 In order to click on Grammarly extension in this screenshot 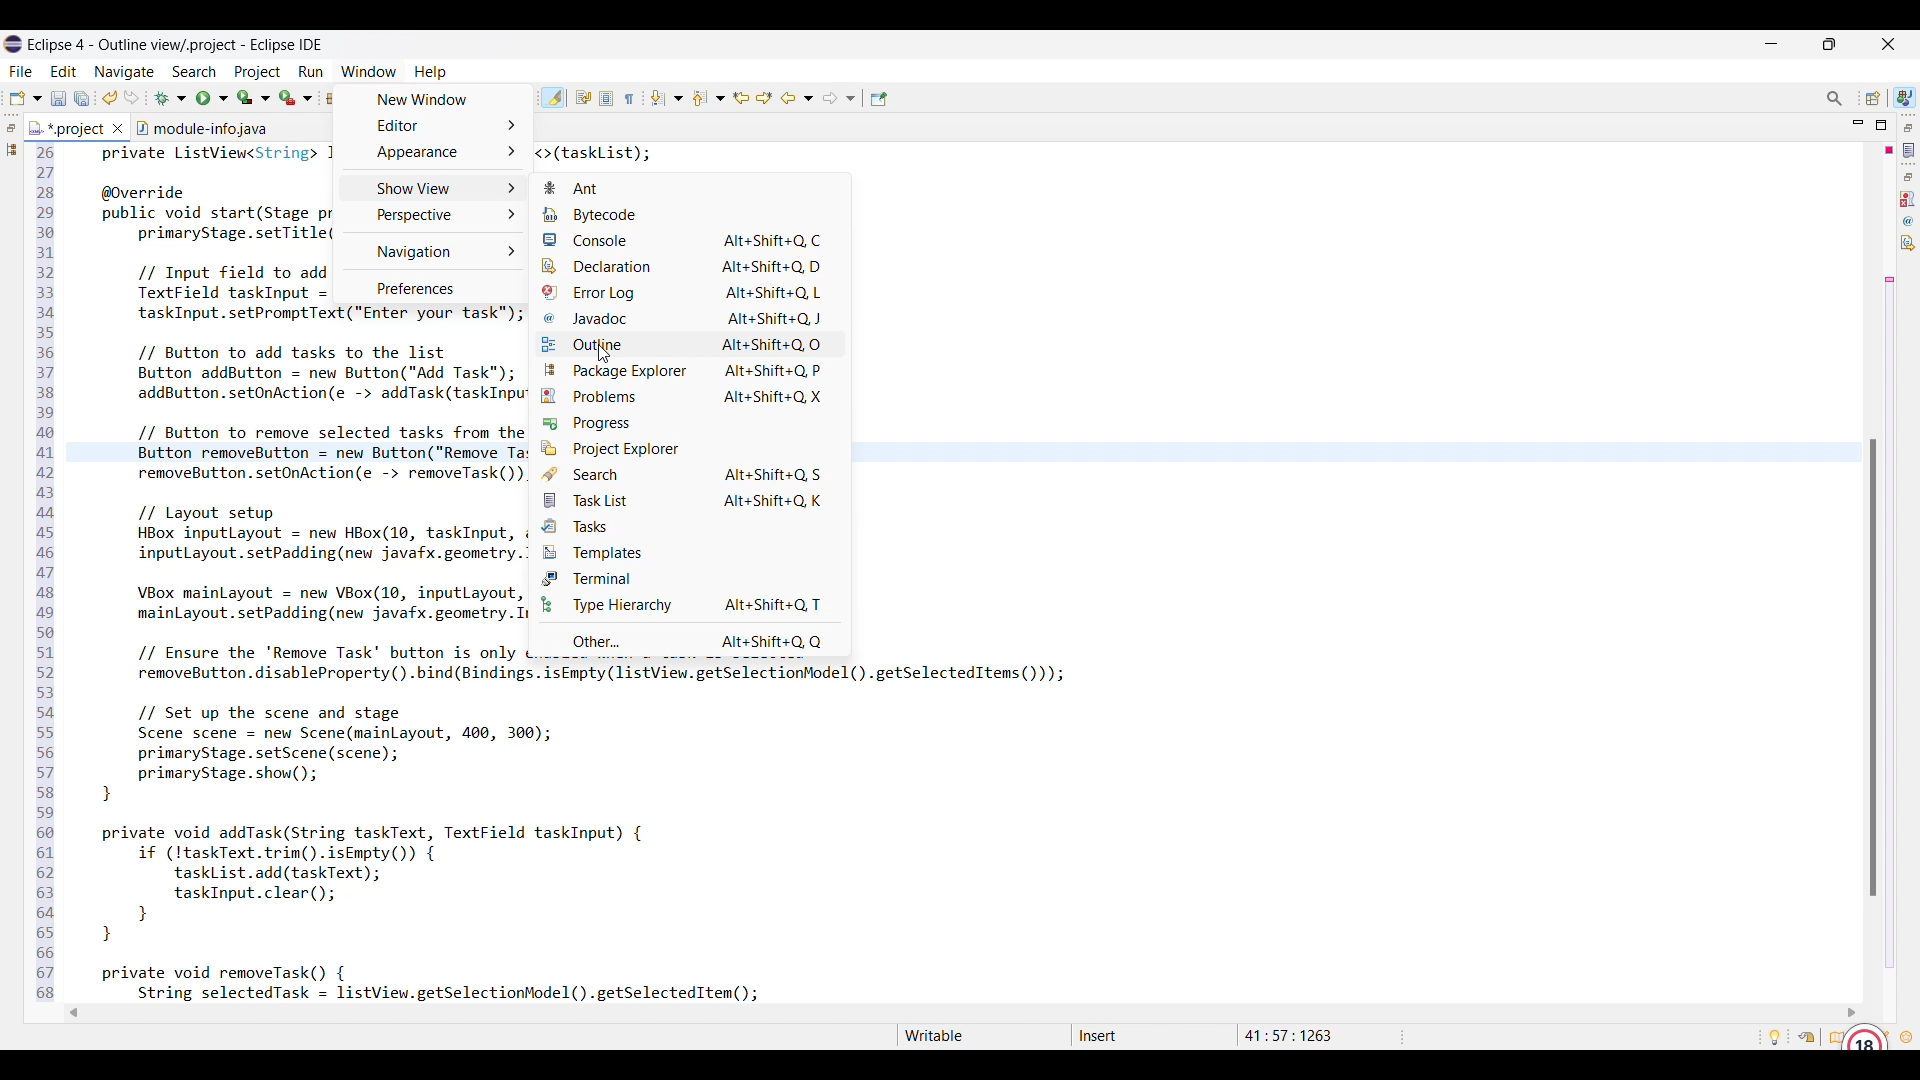, I will do `click(1864, 1035)`.